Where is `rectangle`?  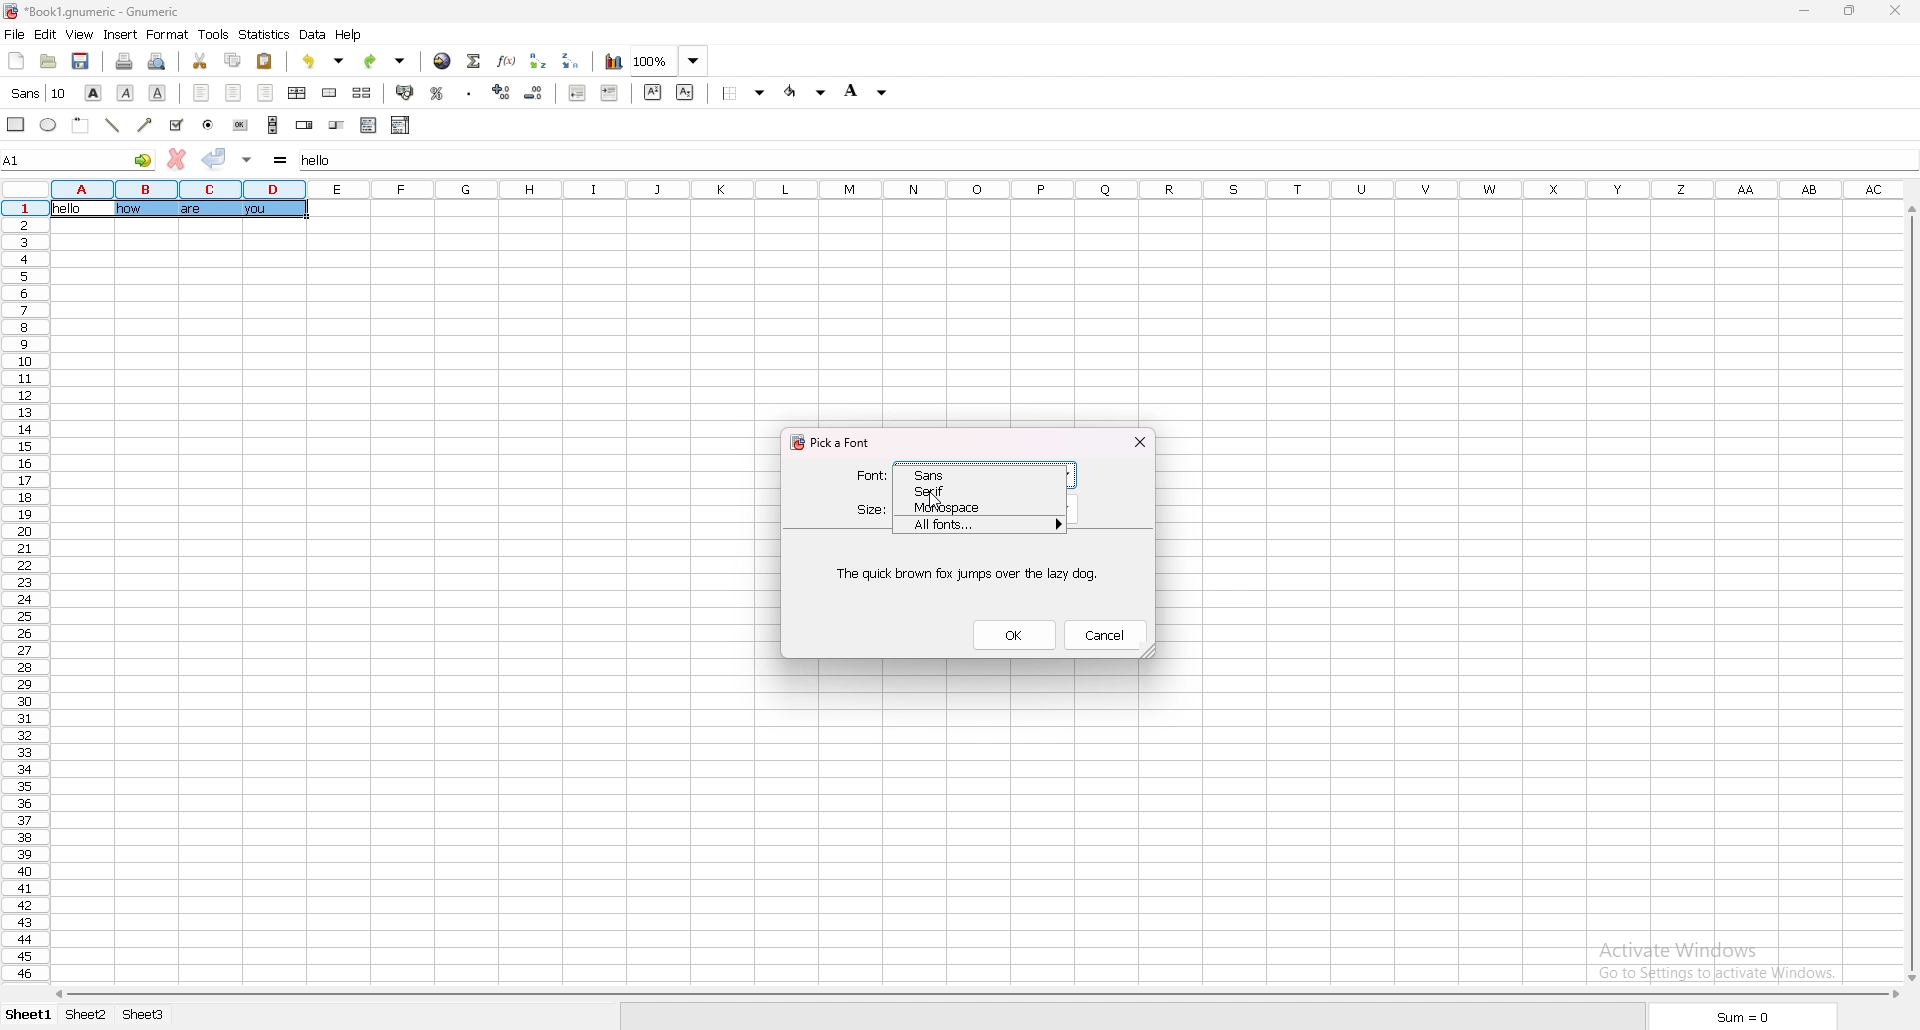 rectangle is located at coordinates (15, 124).